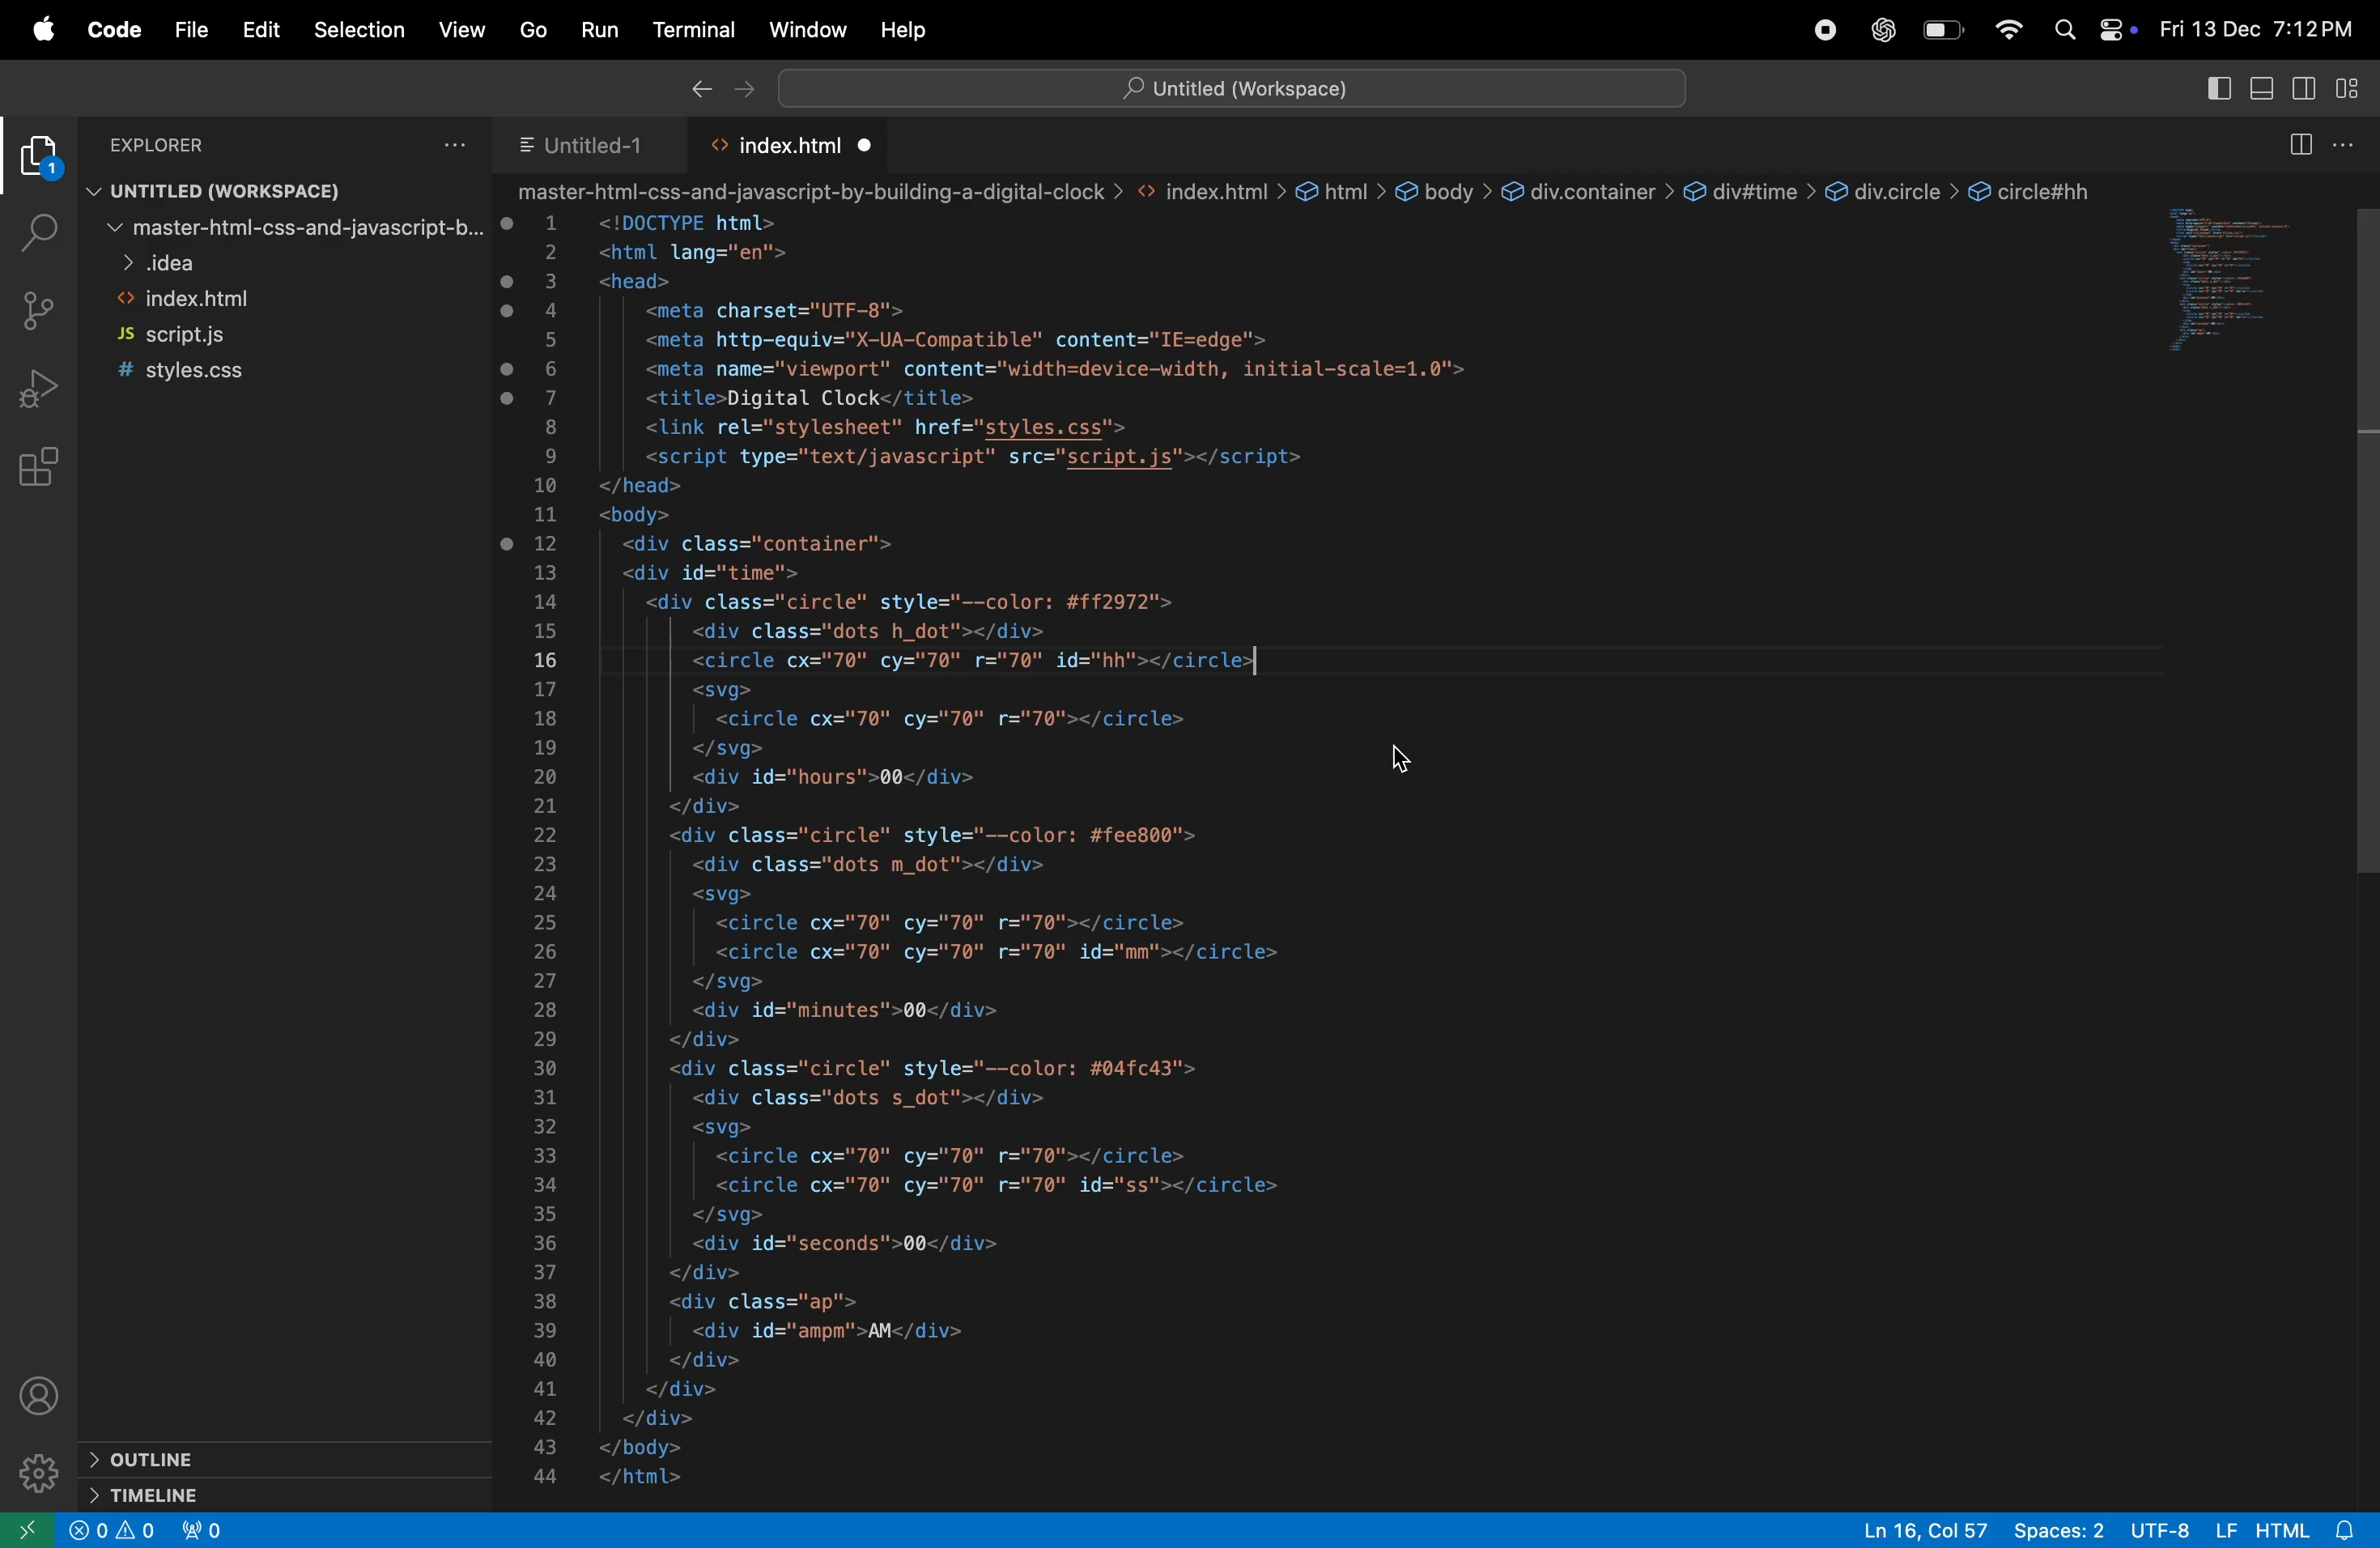 The width and height of the screenshot is (2380, 1548). What do you see at coordinates (798, 145) in the screenshot?
I see `index.html tab` at bounding box center [798, 145].